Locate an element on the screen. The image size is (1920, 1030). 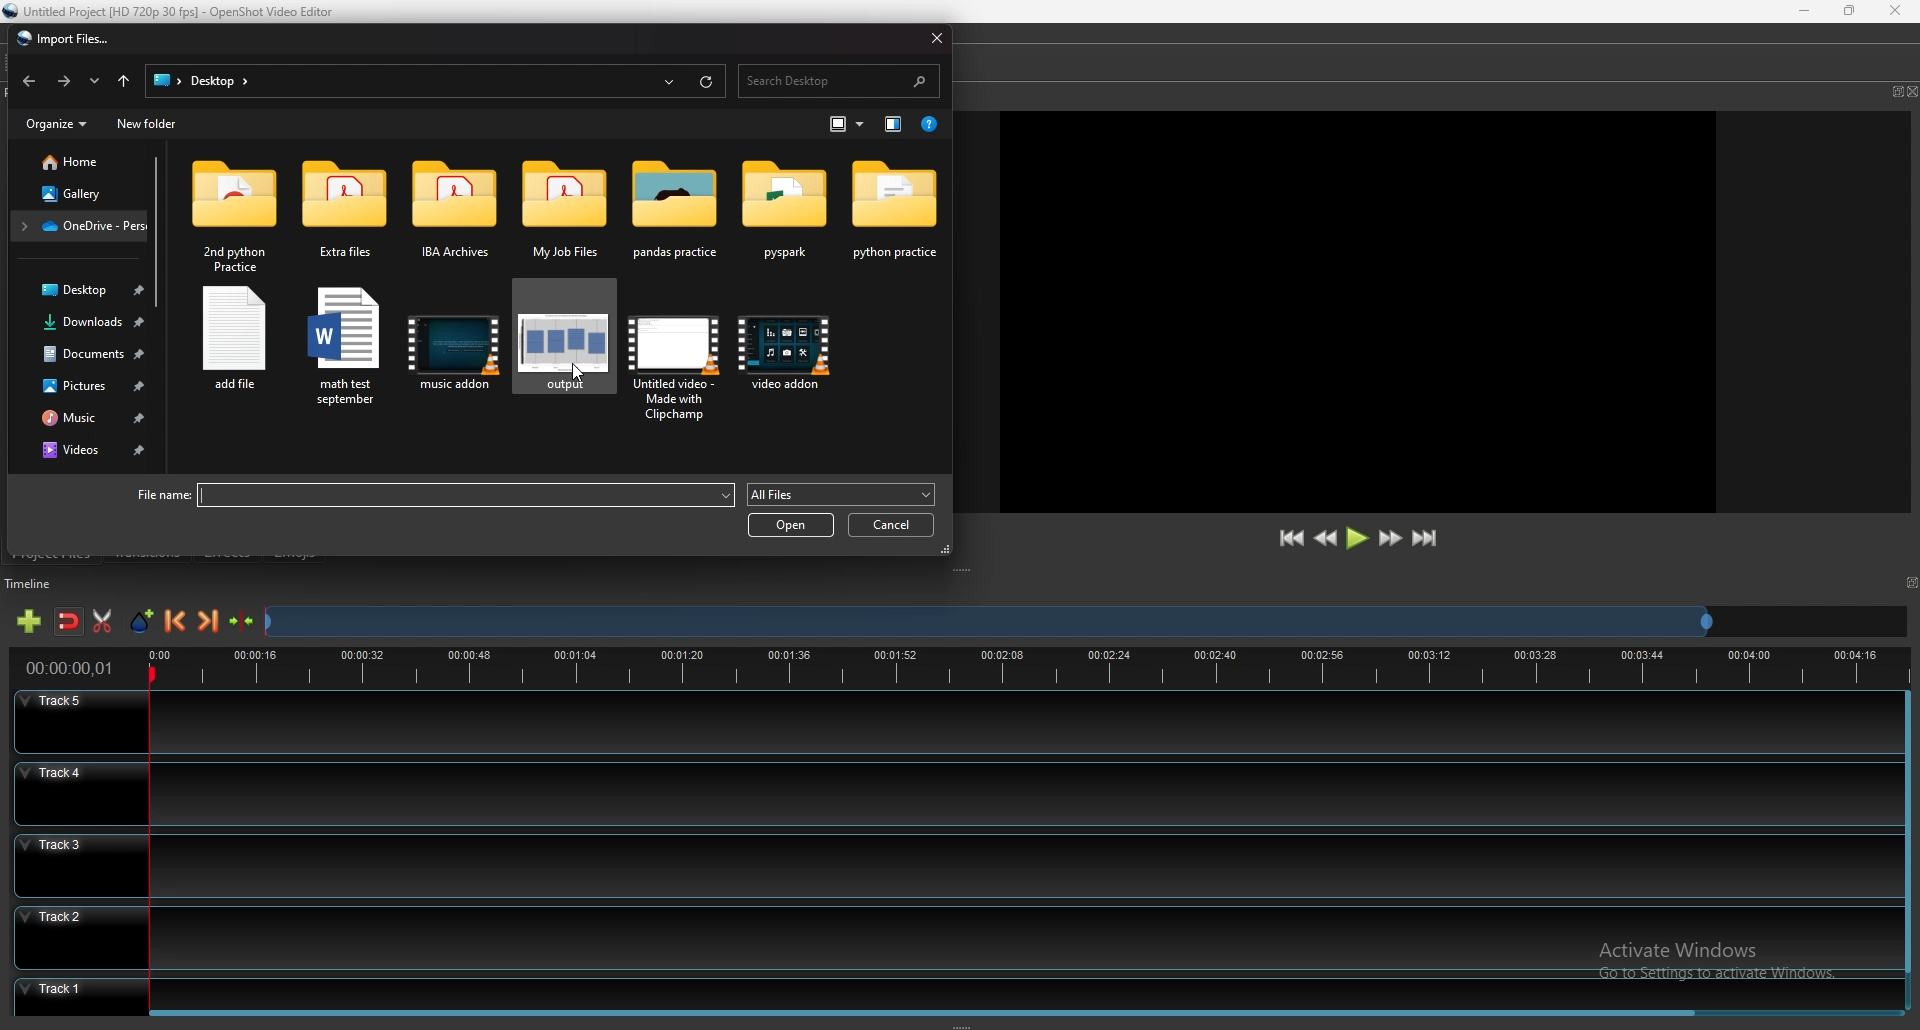
seek is located at coordinates (987, 624).